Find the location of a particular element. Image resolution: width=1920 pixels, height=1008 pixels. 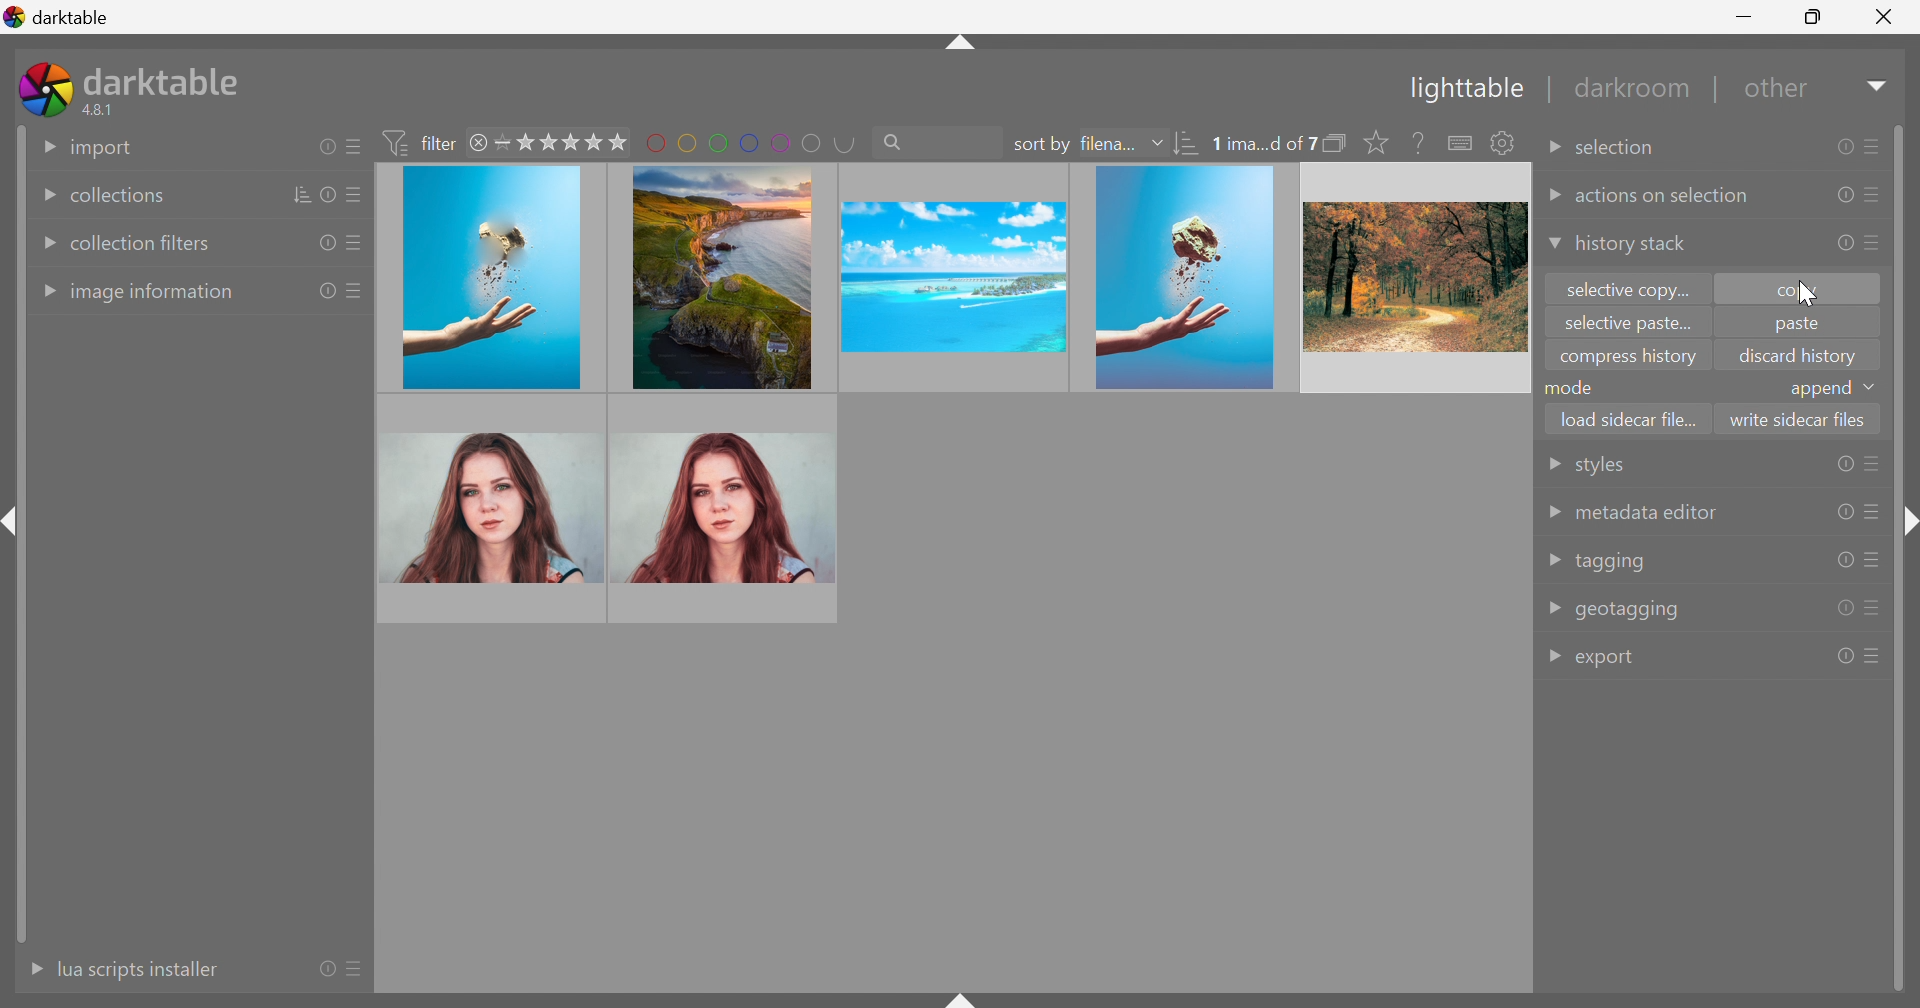

image is located at coordinates (950, 277).